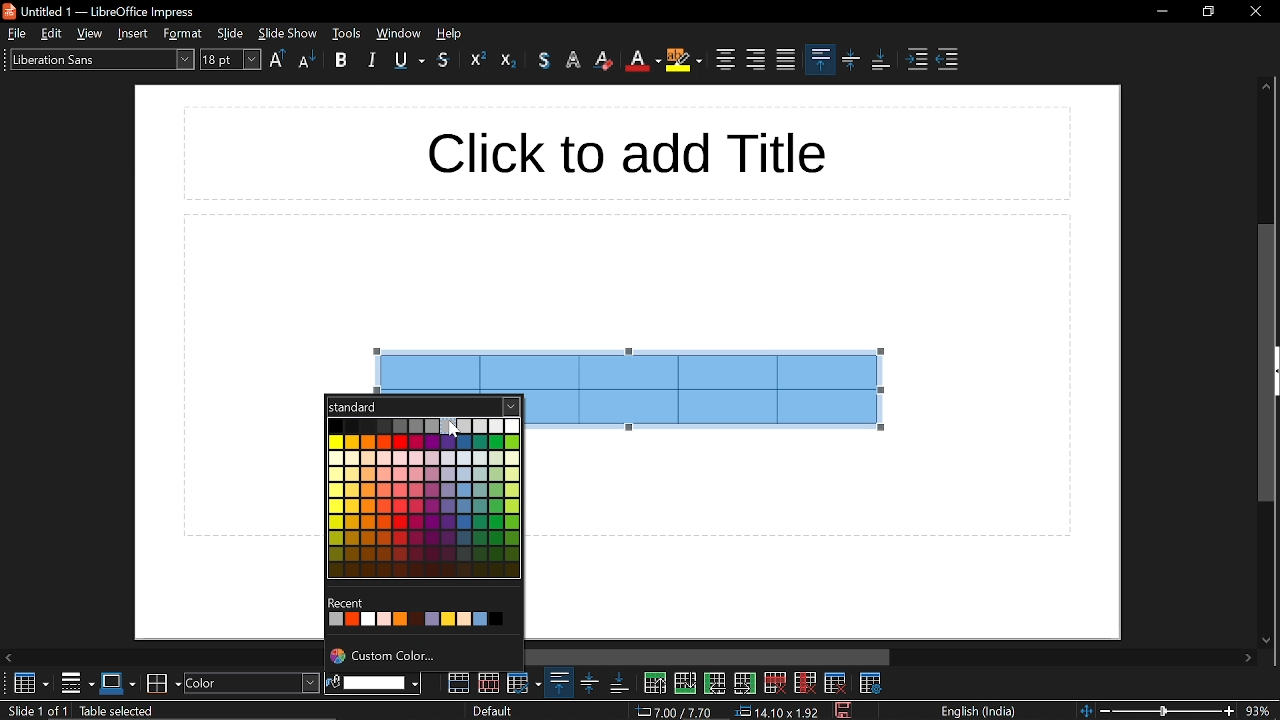 The image size is (1280, 720). I want to click on co-ordinate, so click(676, 712).